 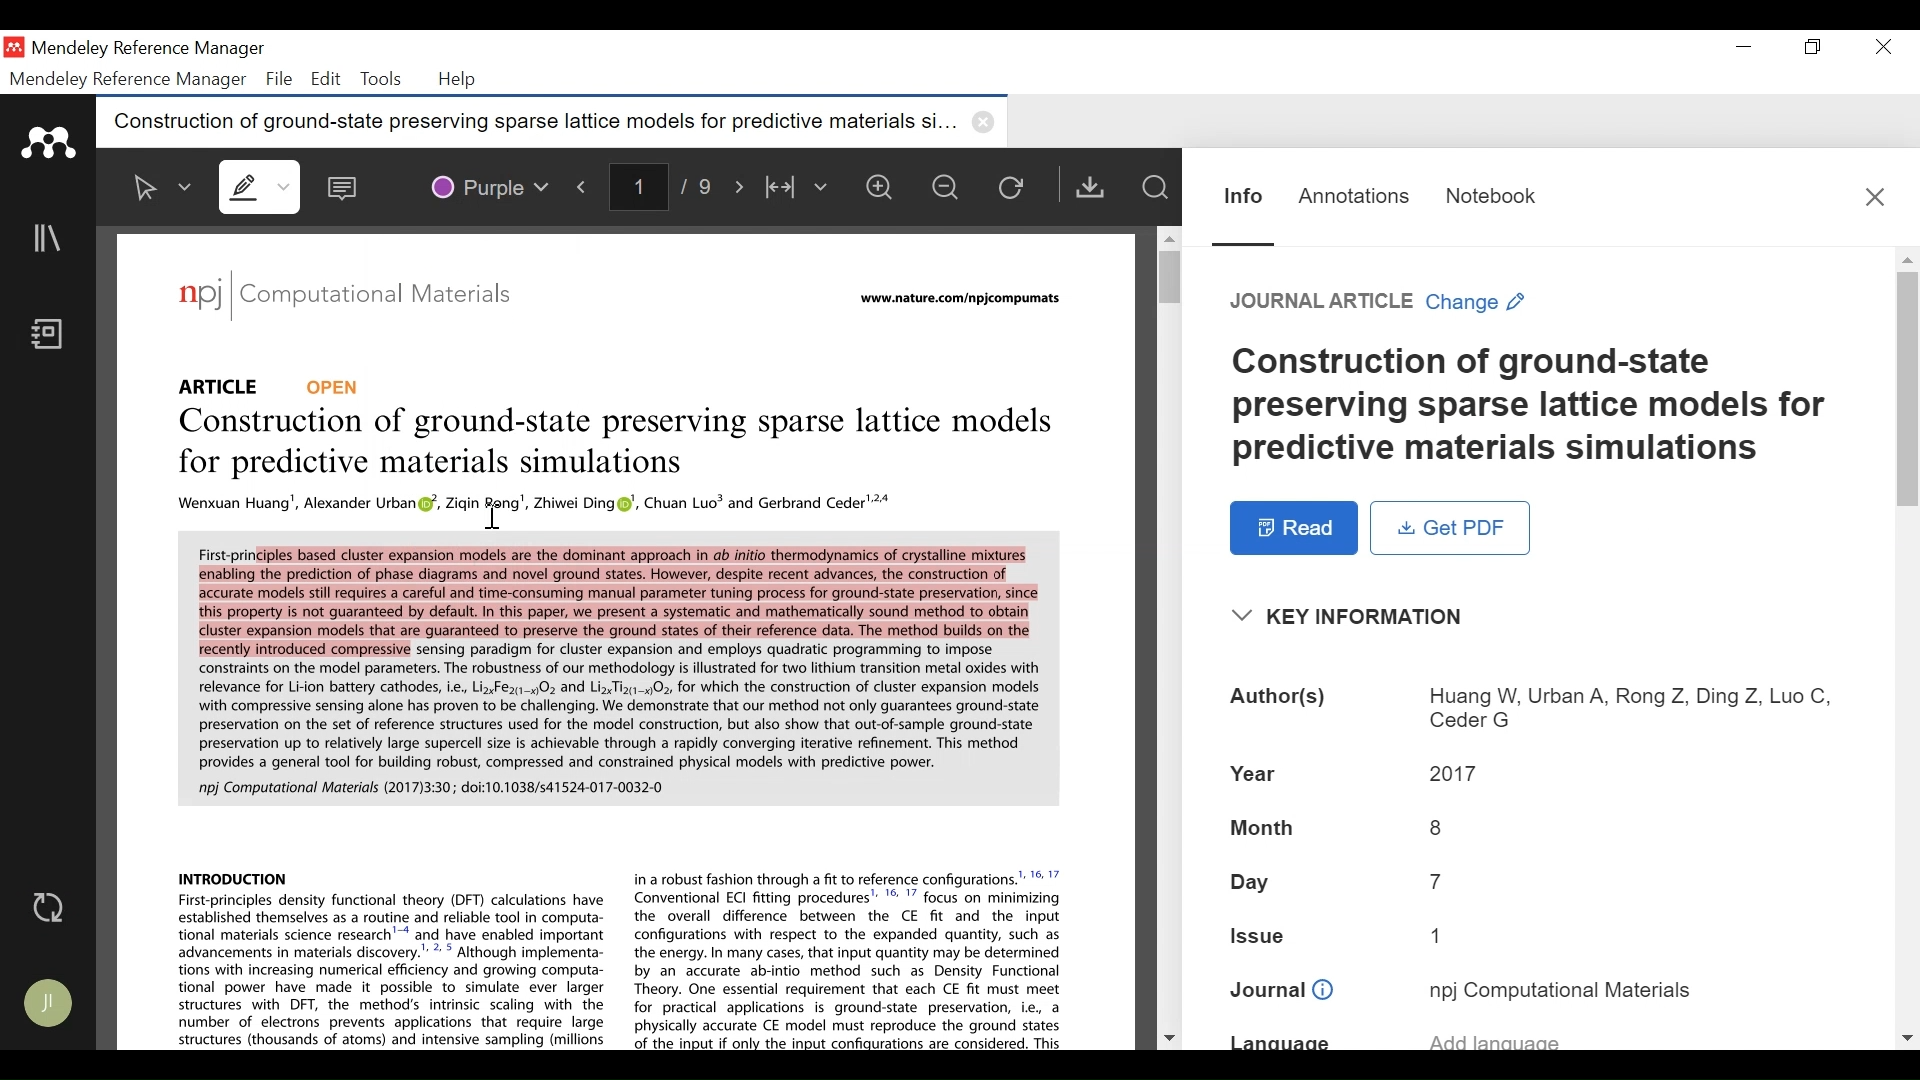 I want to click on Vertical Scroll bar, so click(x=1908, y=394).